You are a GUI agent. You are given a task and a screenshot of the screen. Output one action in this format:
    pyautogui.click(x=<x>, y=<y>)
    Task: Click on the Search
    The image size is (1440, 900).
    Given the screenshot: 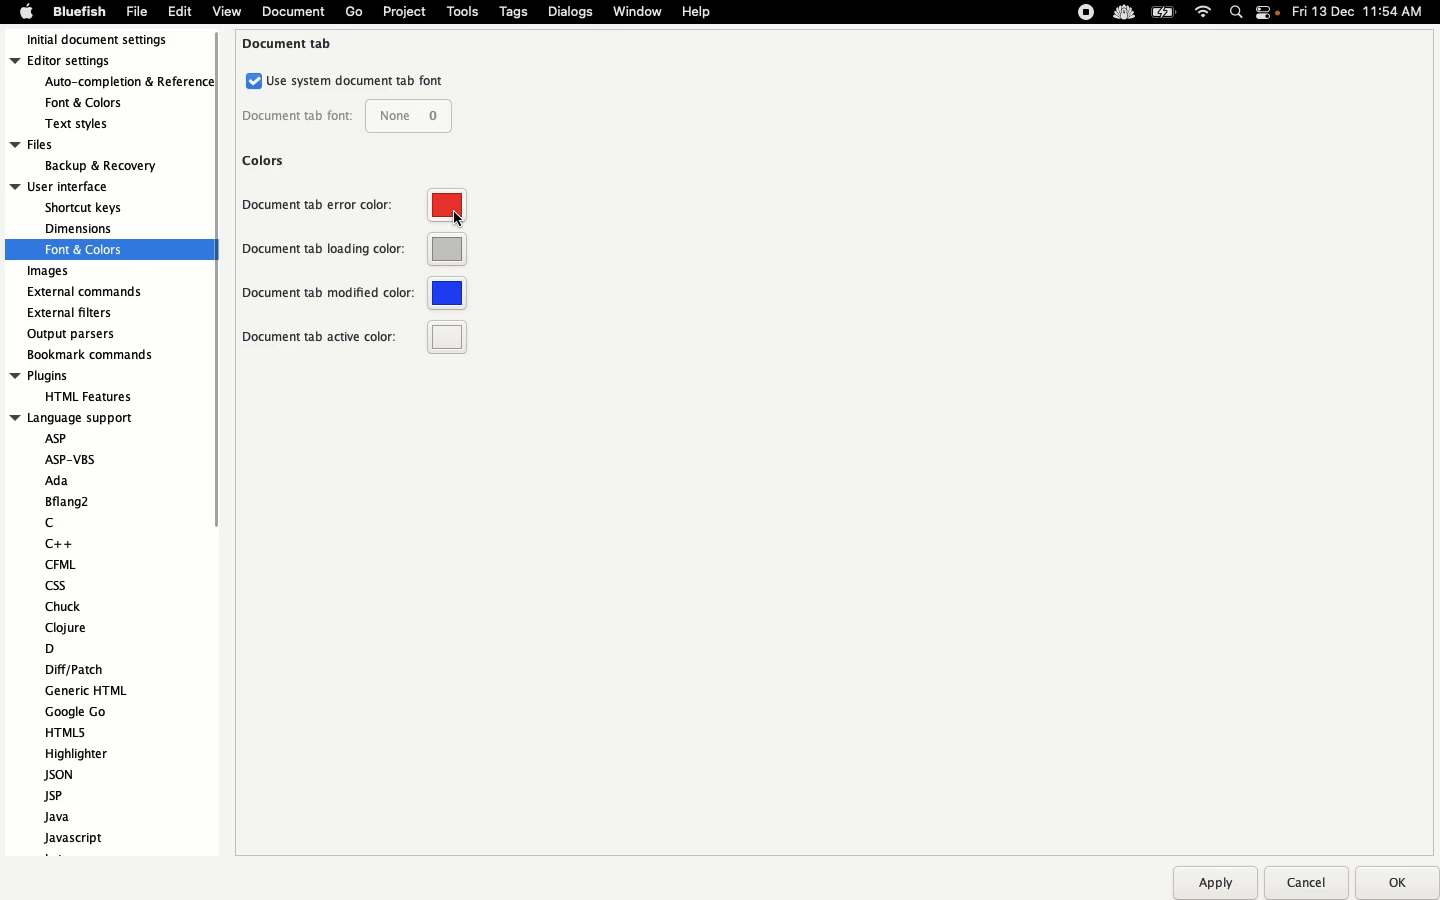 What is the action you would take?
    pyautogui.click(x=1237, y=14)
    